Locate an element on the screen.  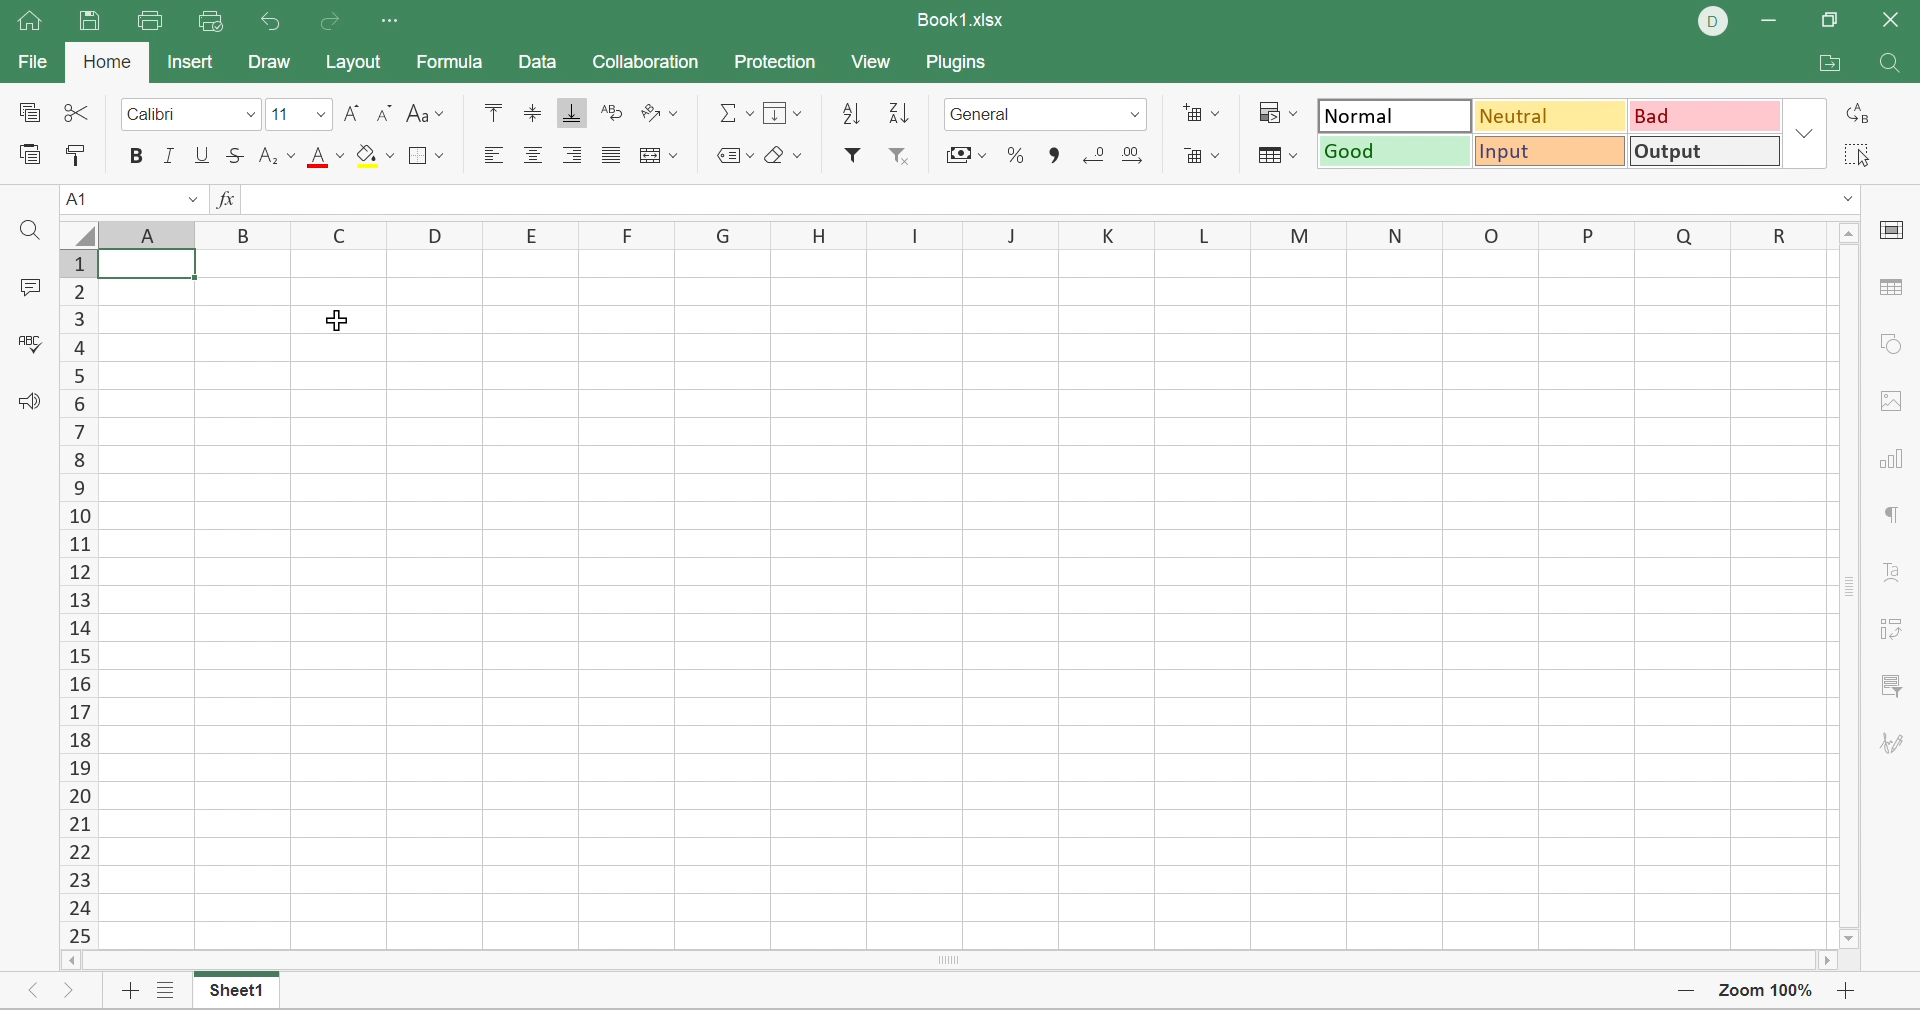
Scroll Right is located at coordinates (1825, 961).